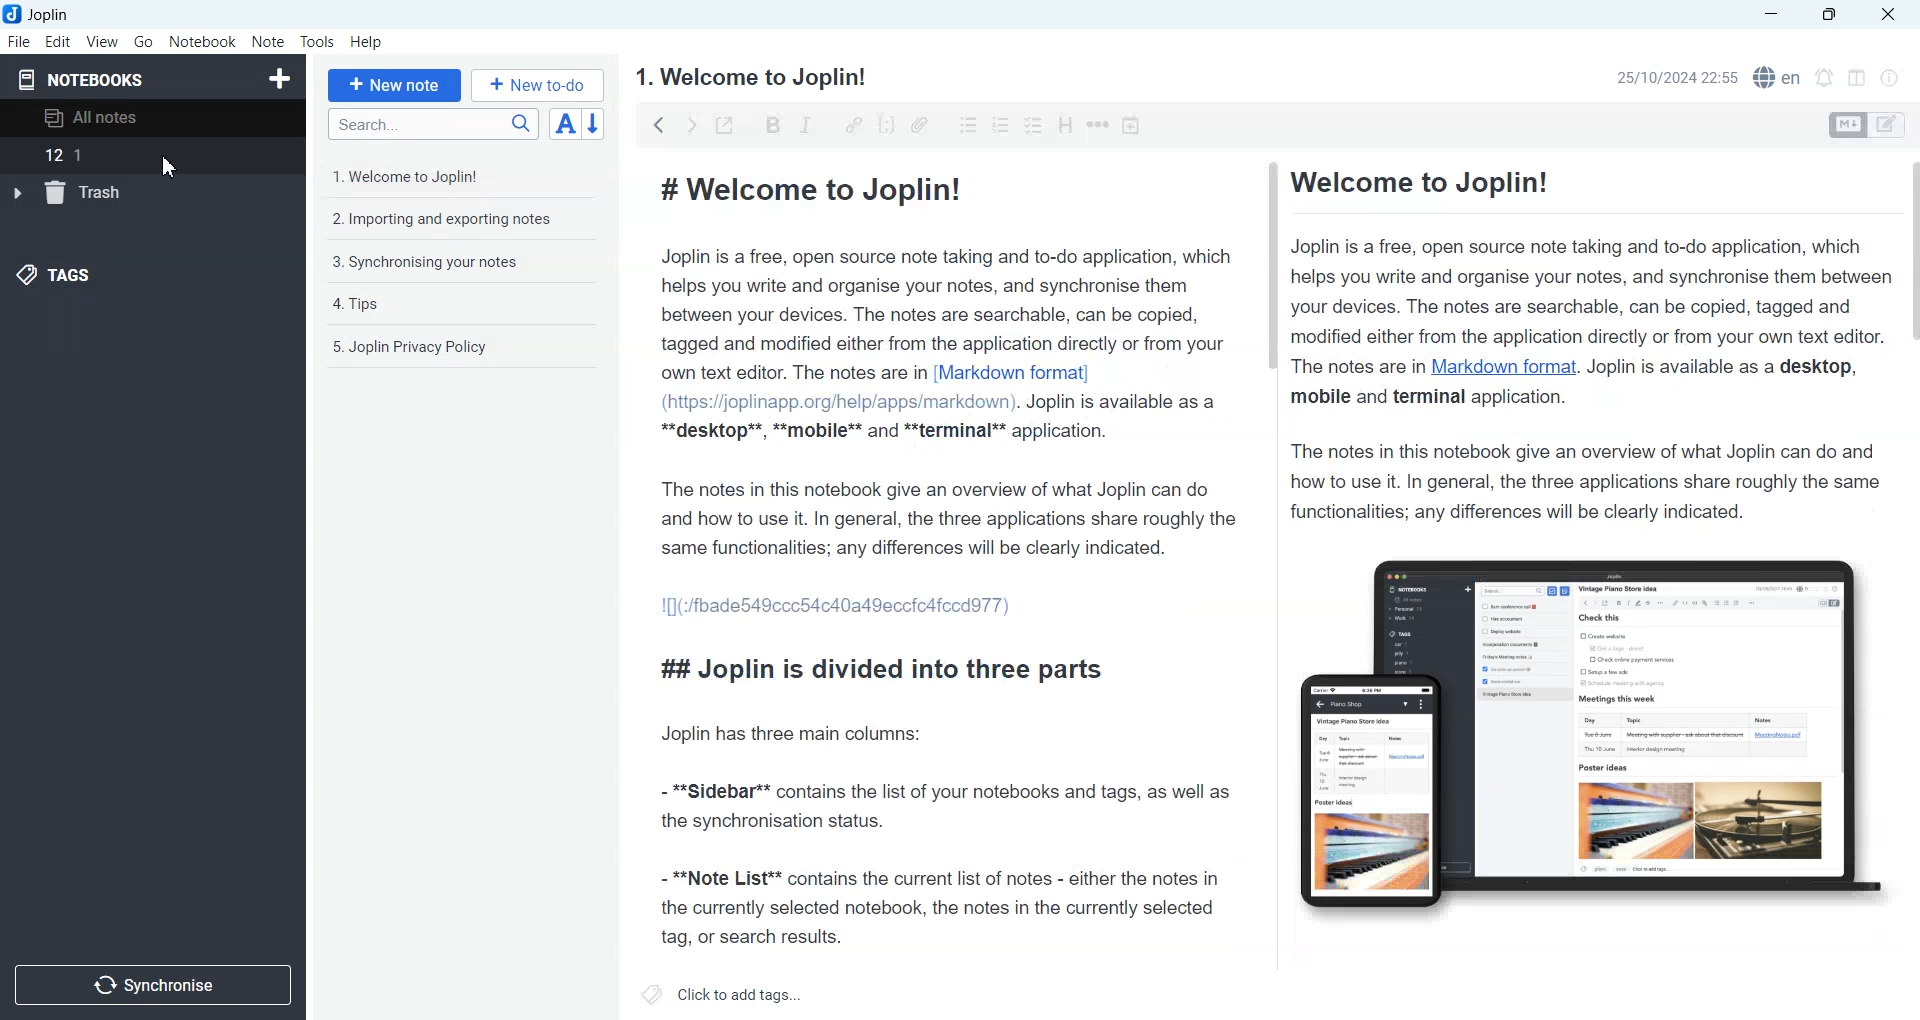 This screenshot has height=1020, width=1920. Describe the element at coordinates (1825, 78) in the screenshot. I see `Set timer` at that location.